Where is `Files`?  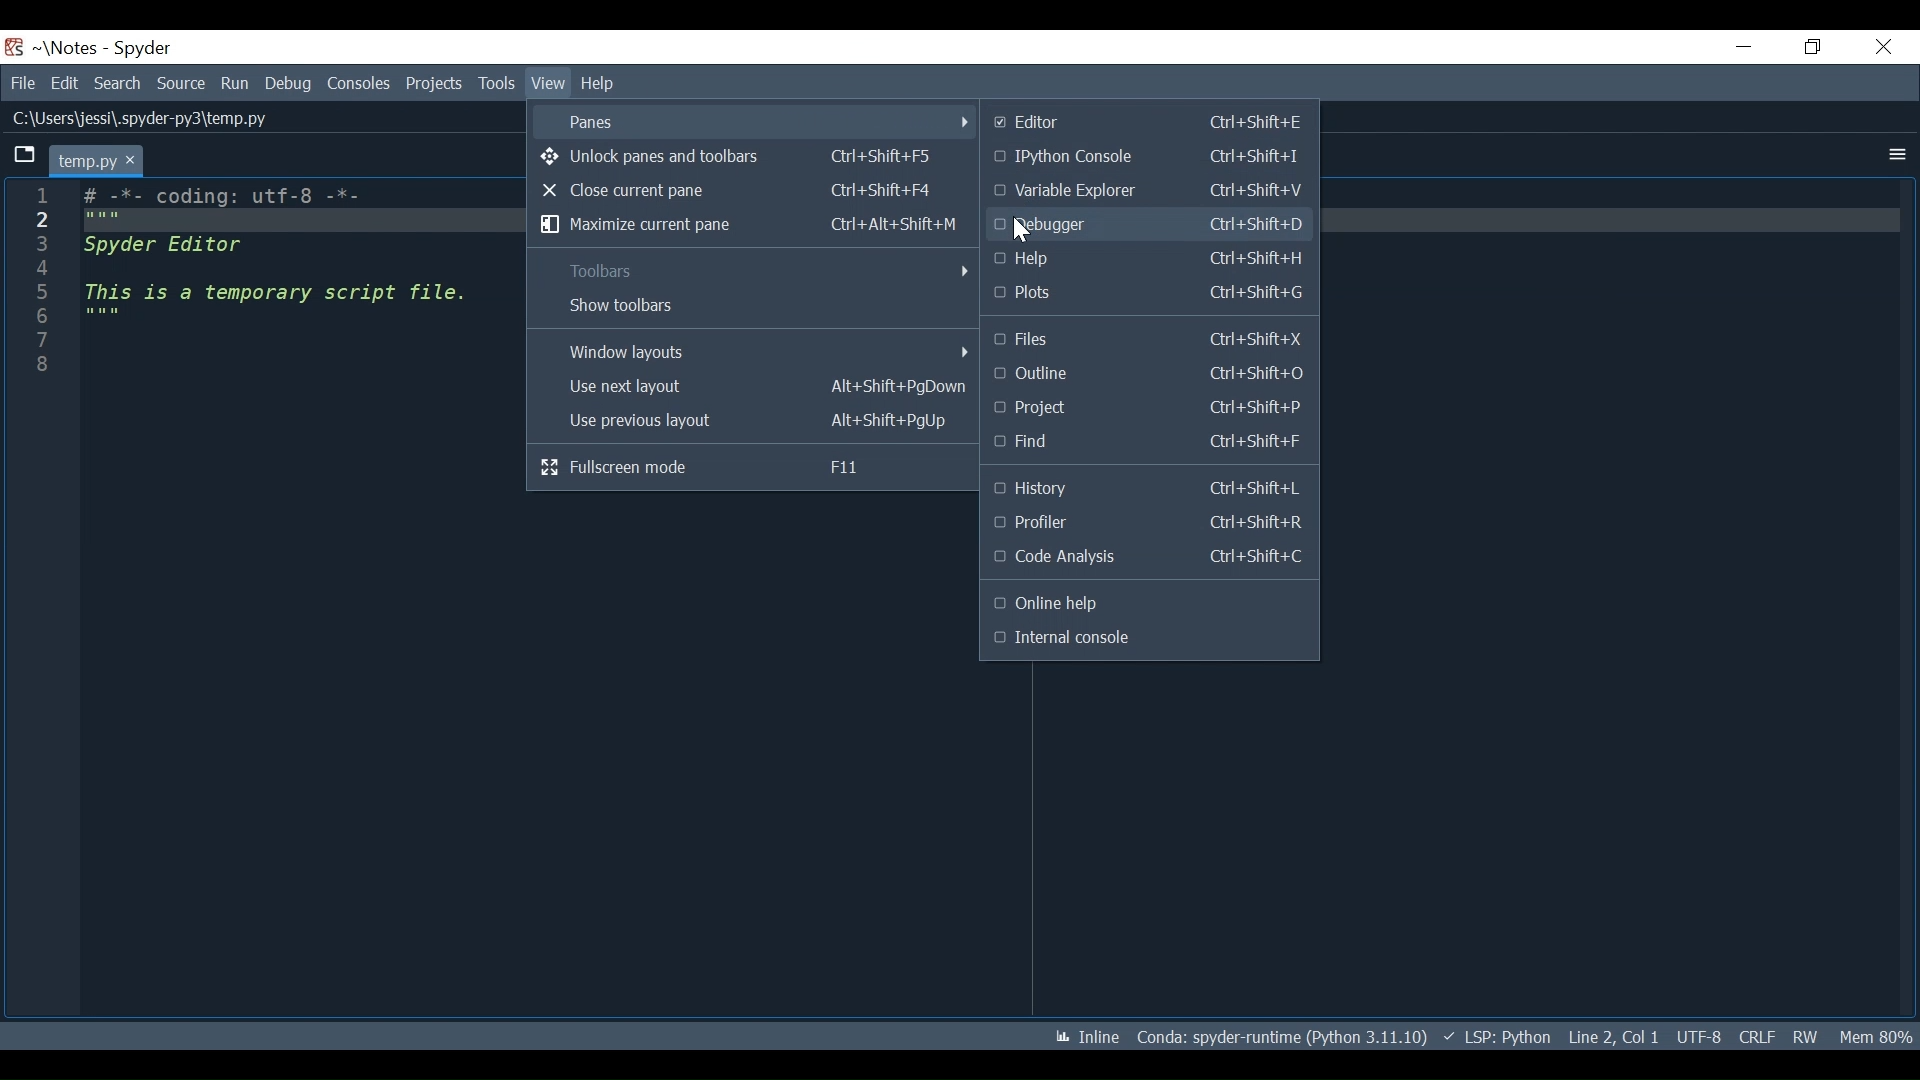 Files is located at coordinates (1145, 340).